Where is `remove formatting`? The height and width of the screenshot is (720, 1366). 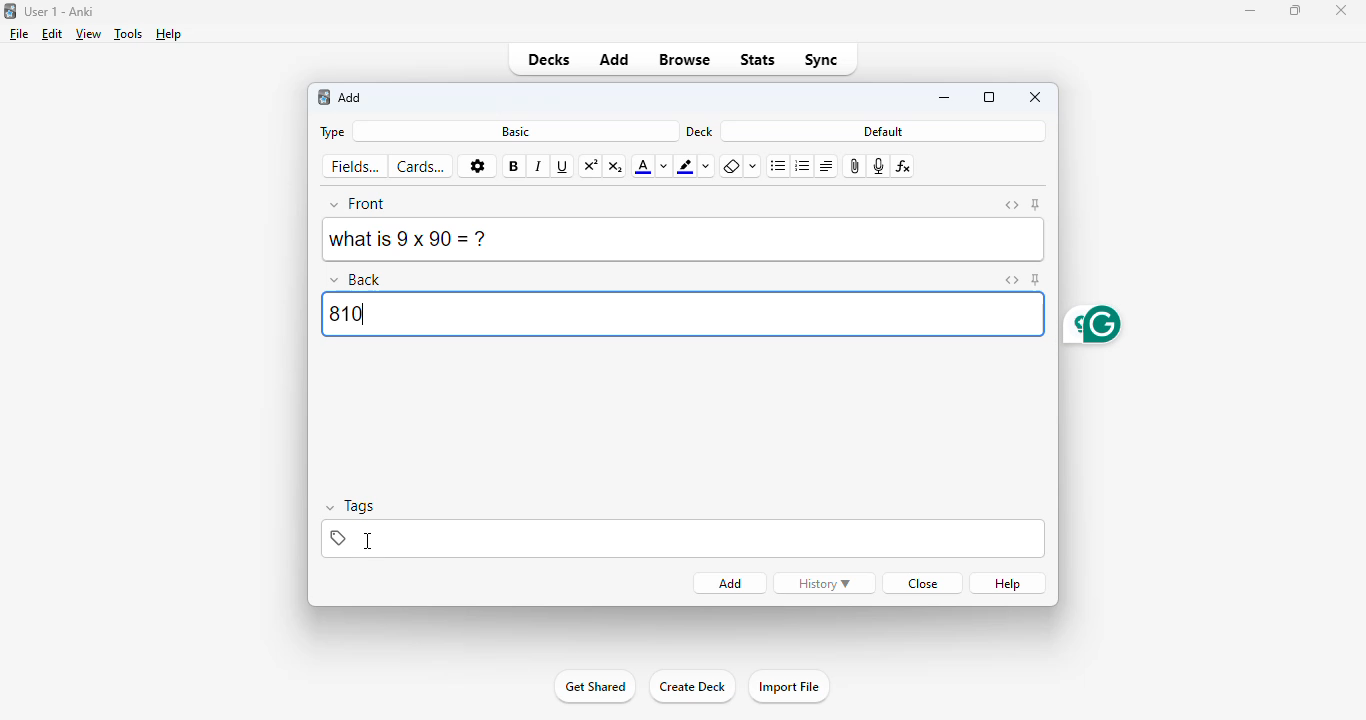
remove formatting is located at coordinates (731, 168).